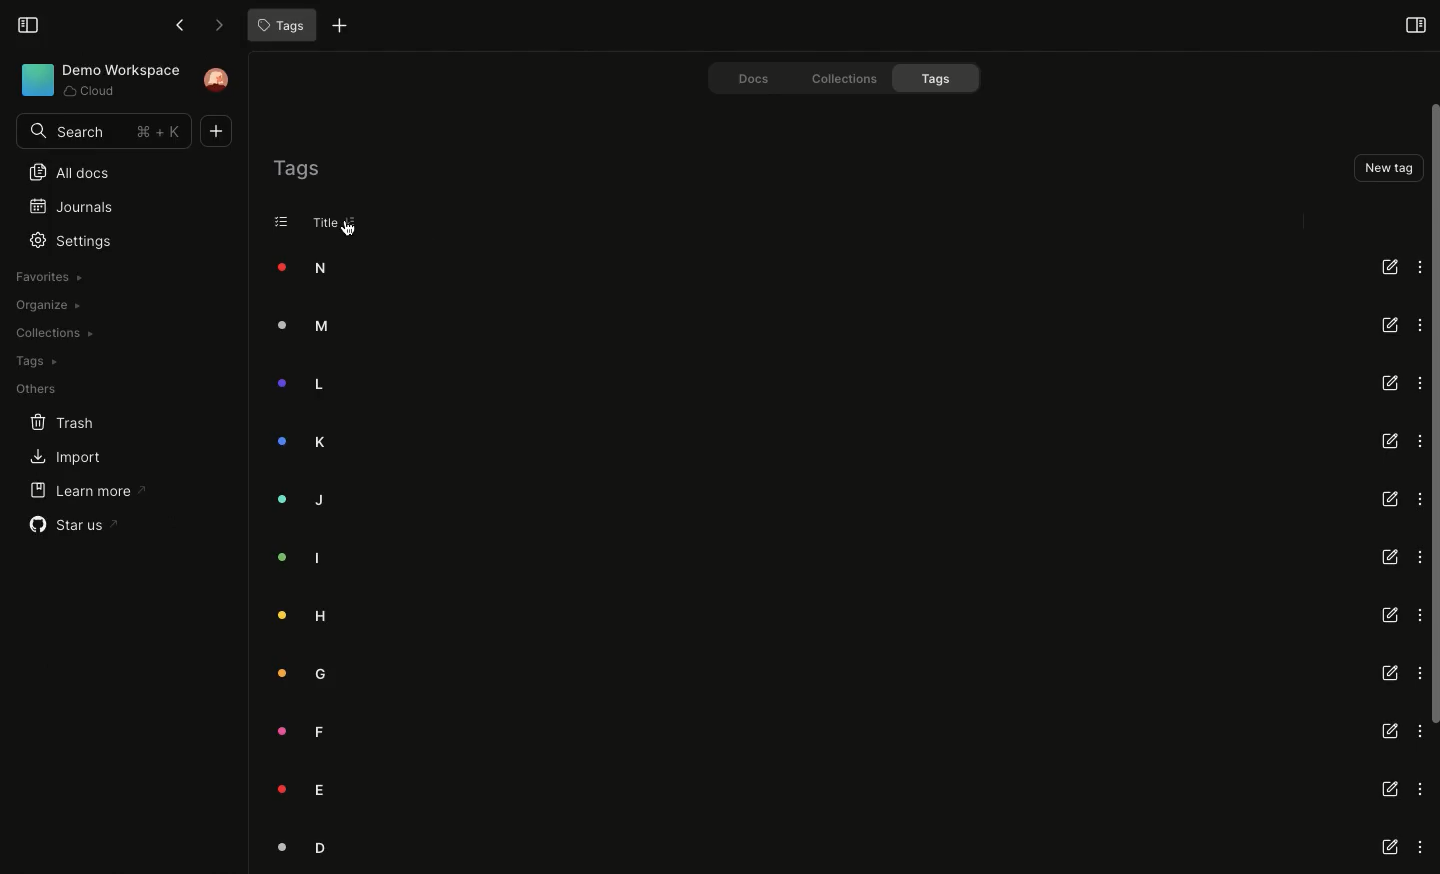 The image size is (1440, 874). Describe the element at coordinates (1418, 441) in the screenshot. I see `Options` at that location.